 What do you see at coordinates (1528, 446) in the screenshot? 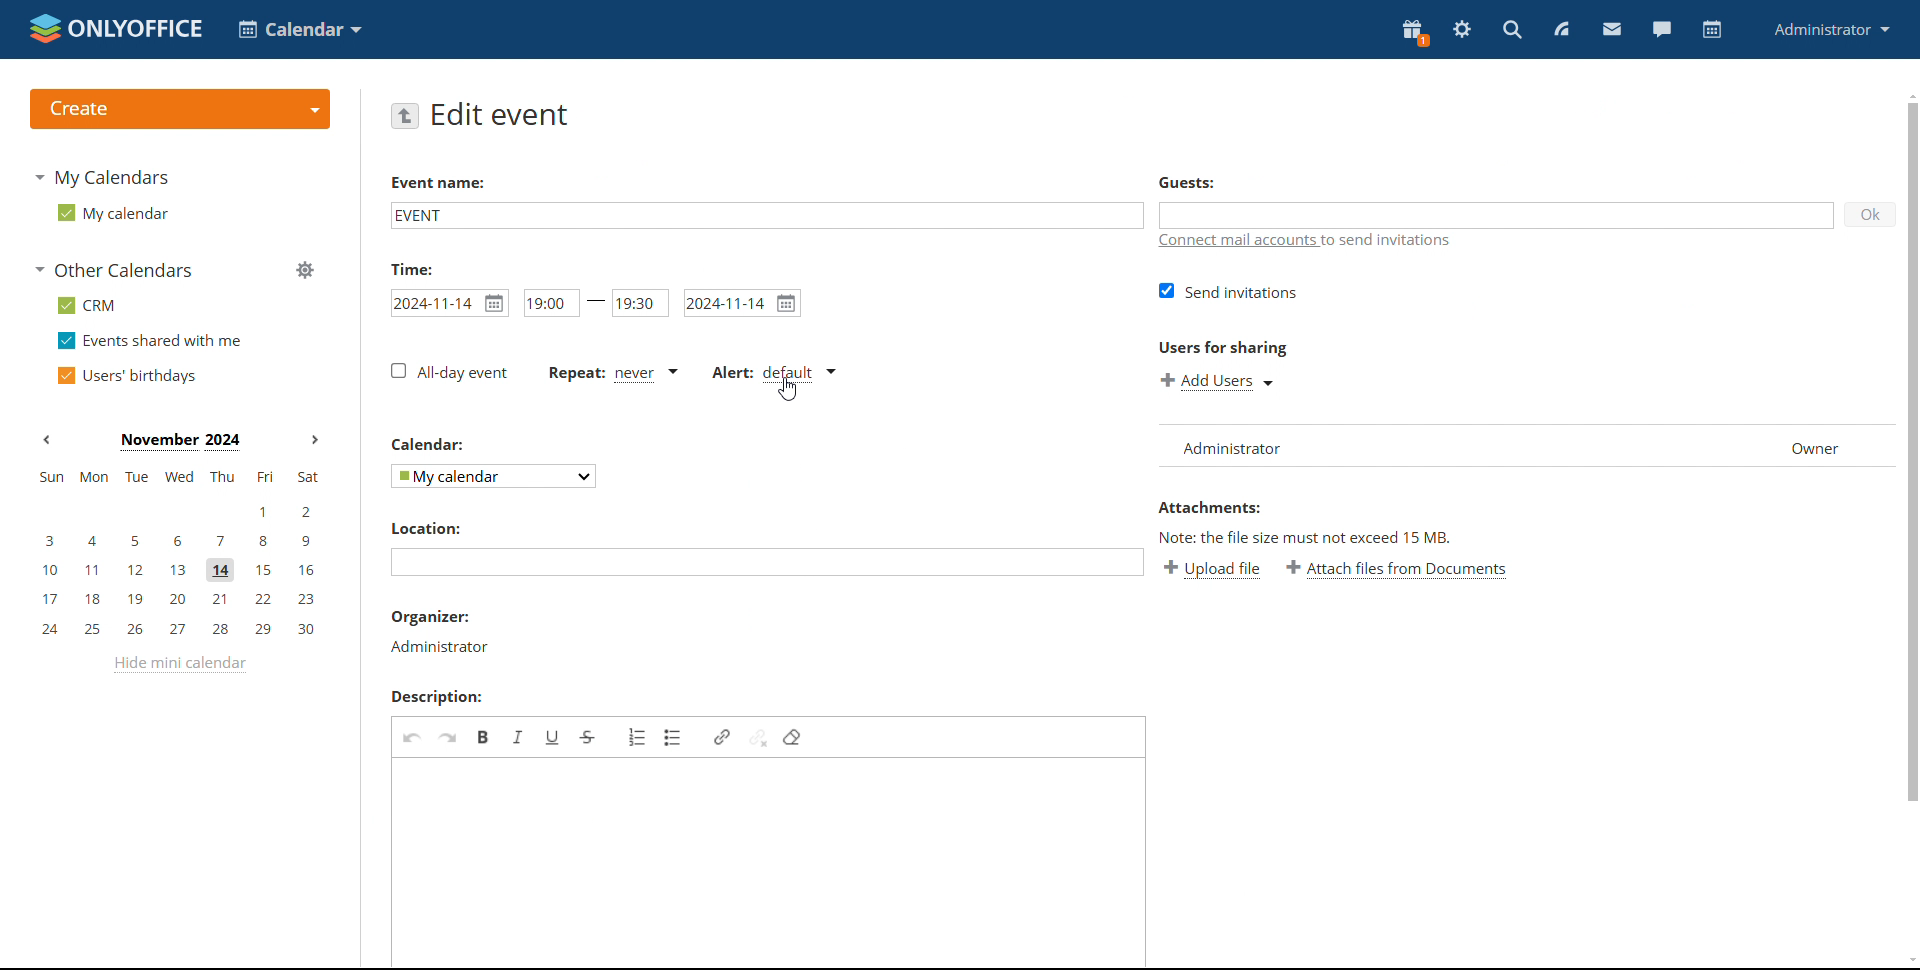
I see `list of users` at bounding box center [1528, 446].